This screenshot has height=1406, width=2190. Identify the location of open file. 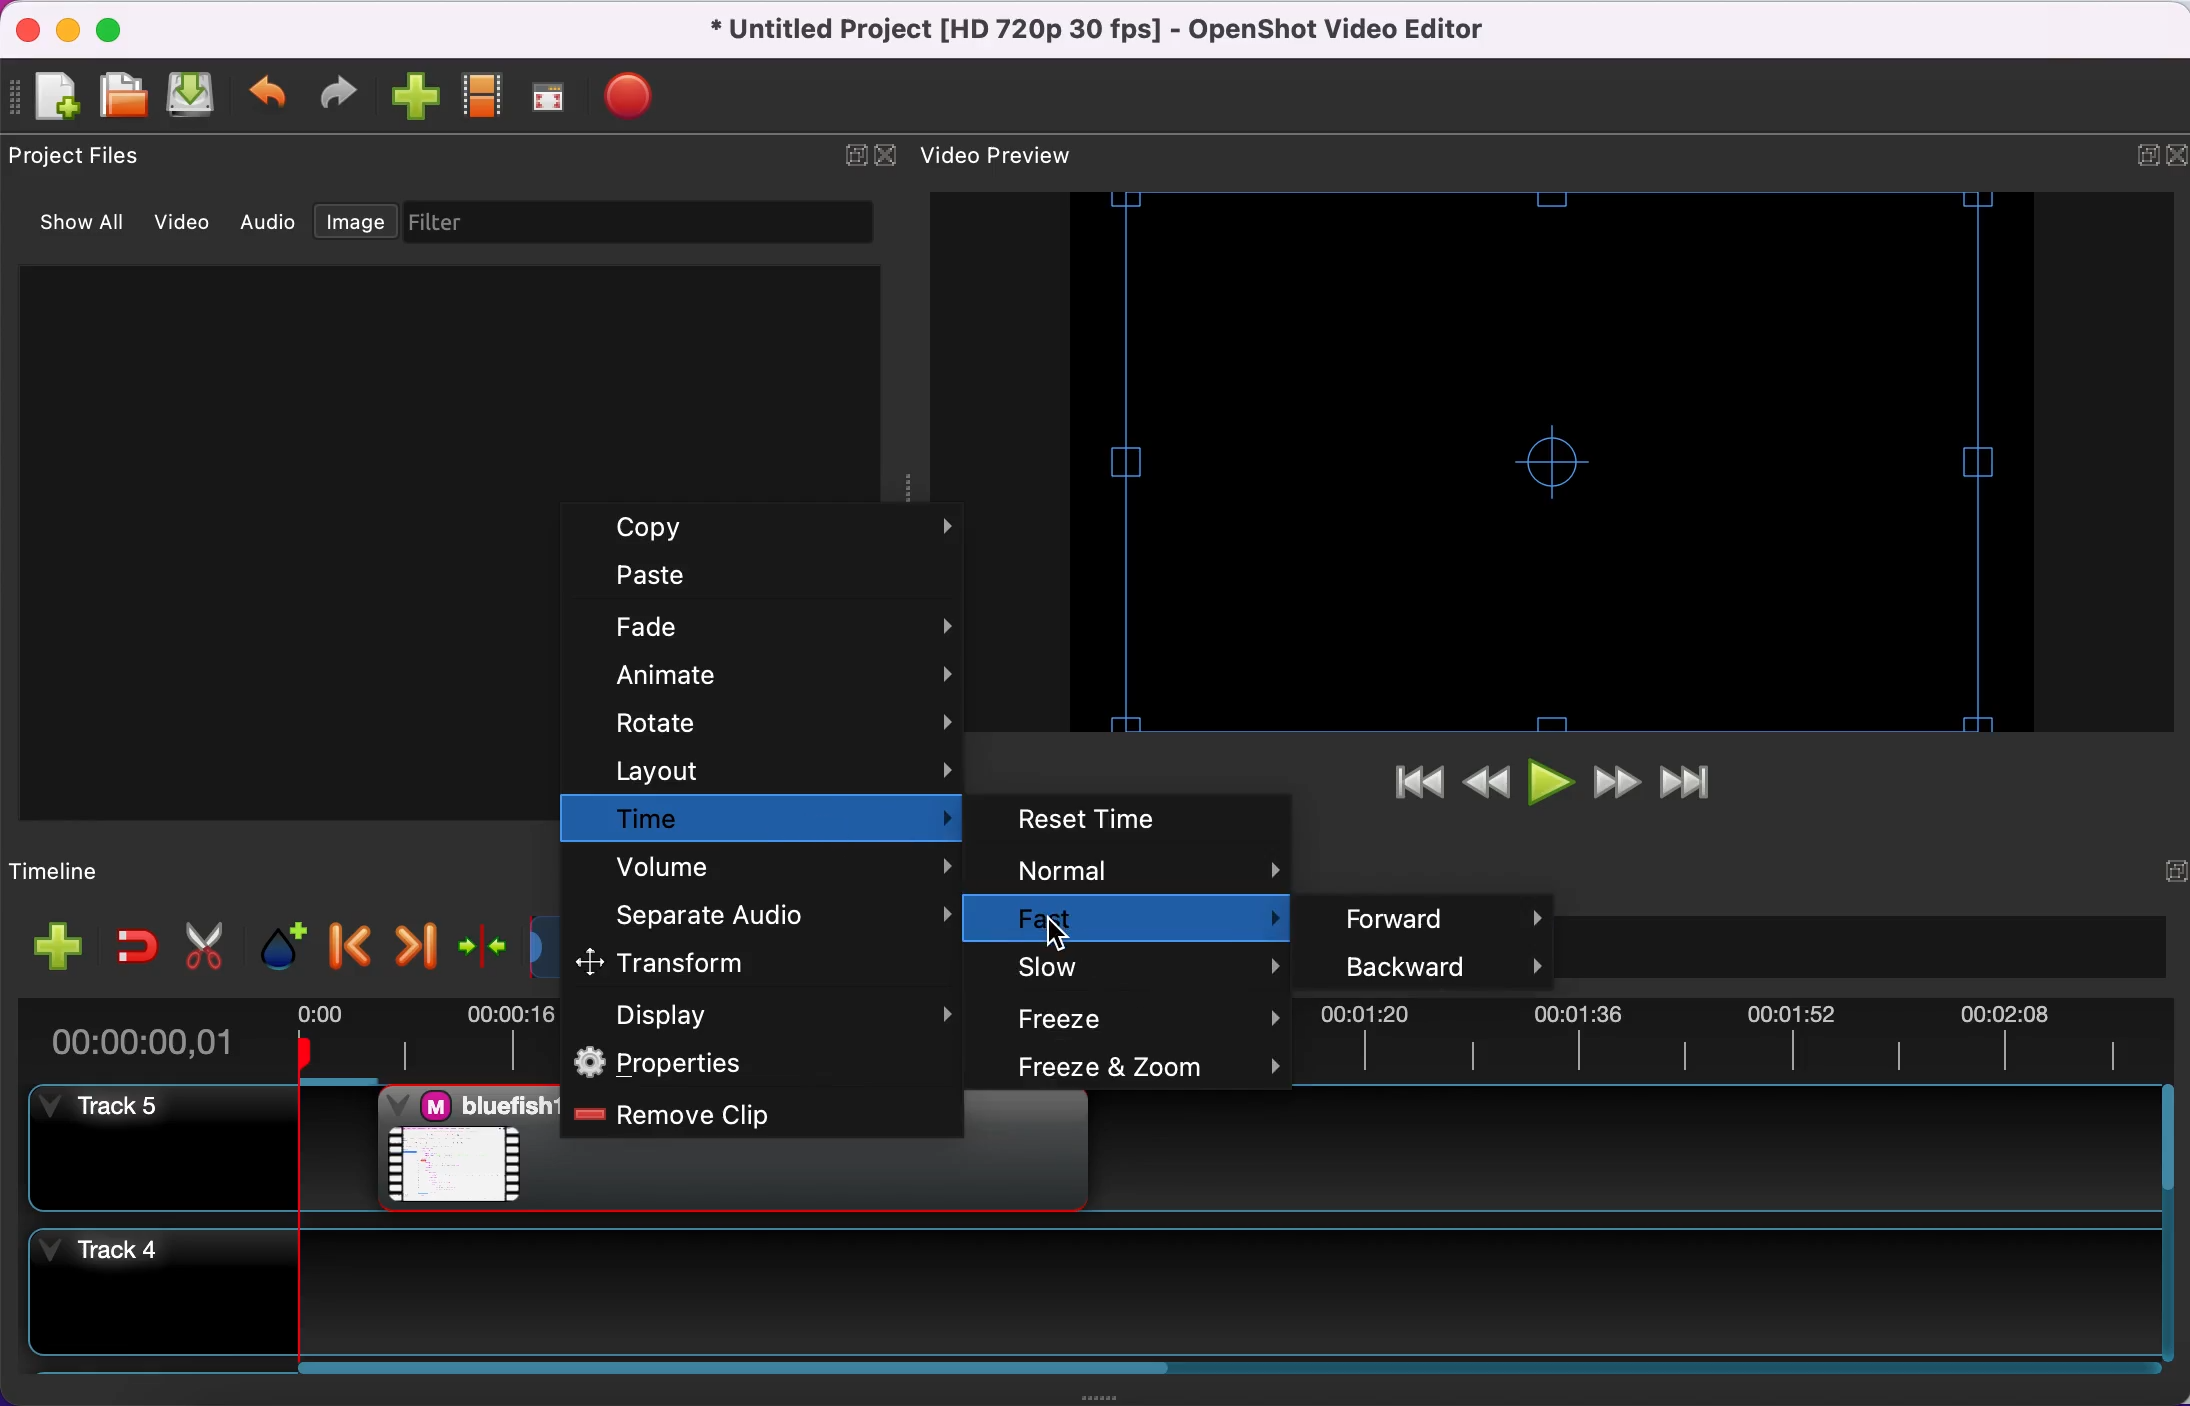
(125, 97).